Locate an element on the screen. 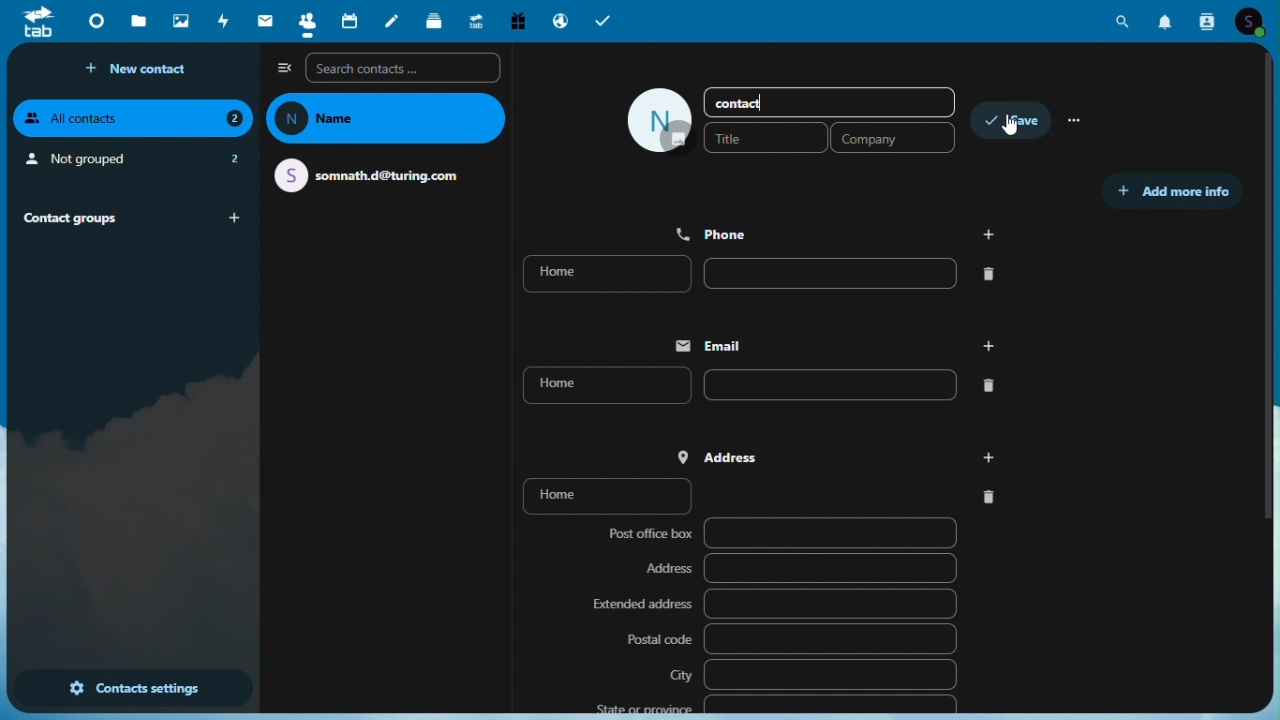 The height and width of the screenshot is (720, 1280). New contact is located at coordinates (142, 69).